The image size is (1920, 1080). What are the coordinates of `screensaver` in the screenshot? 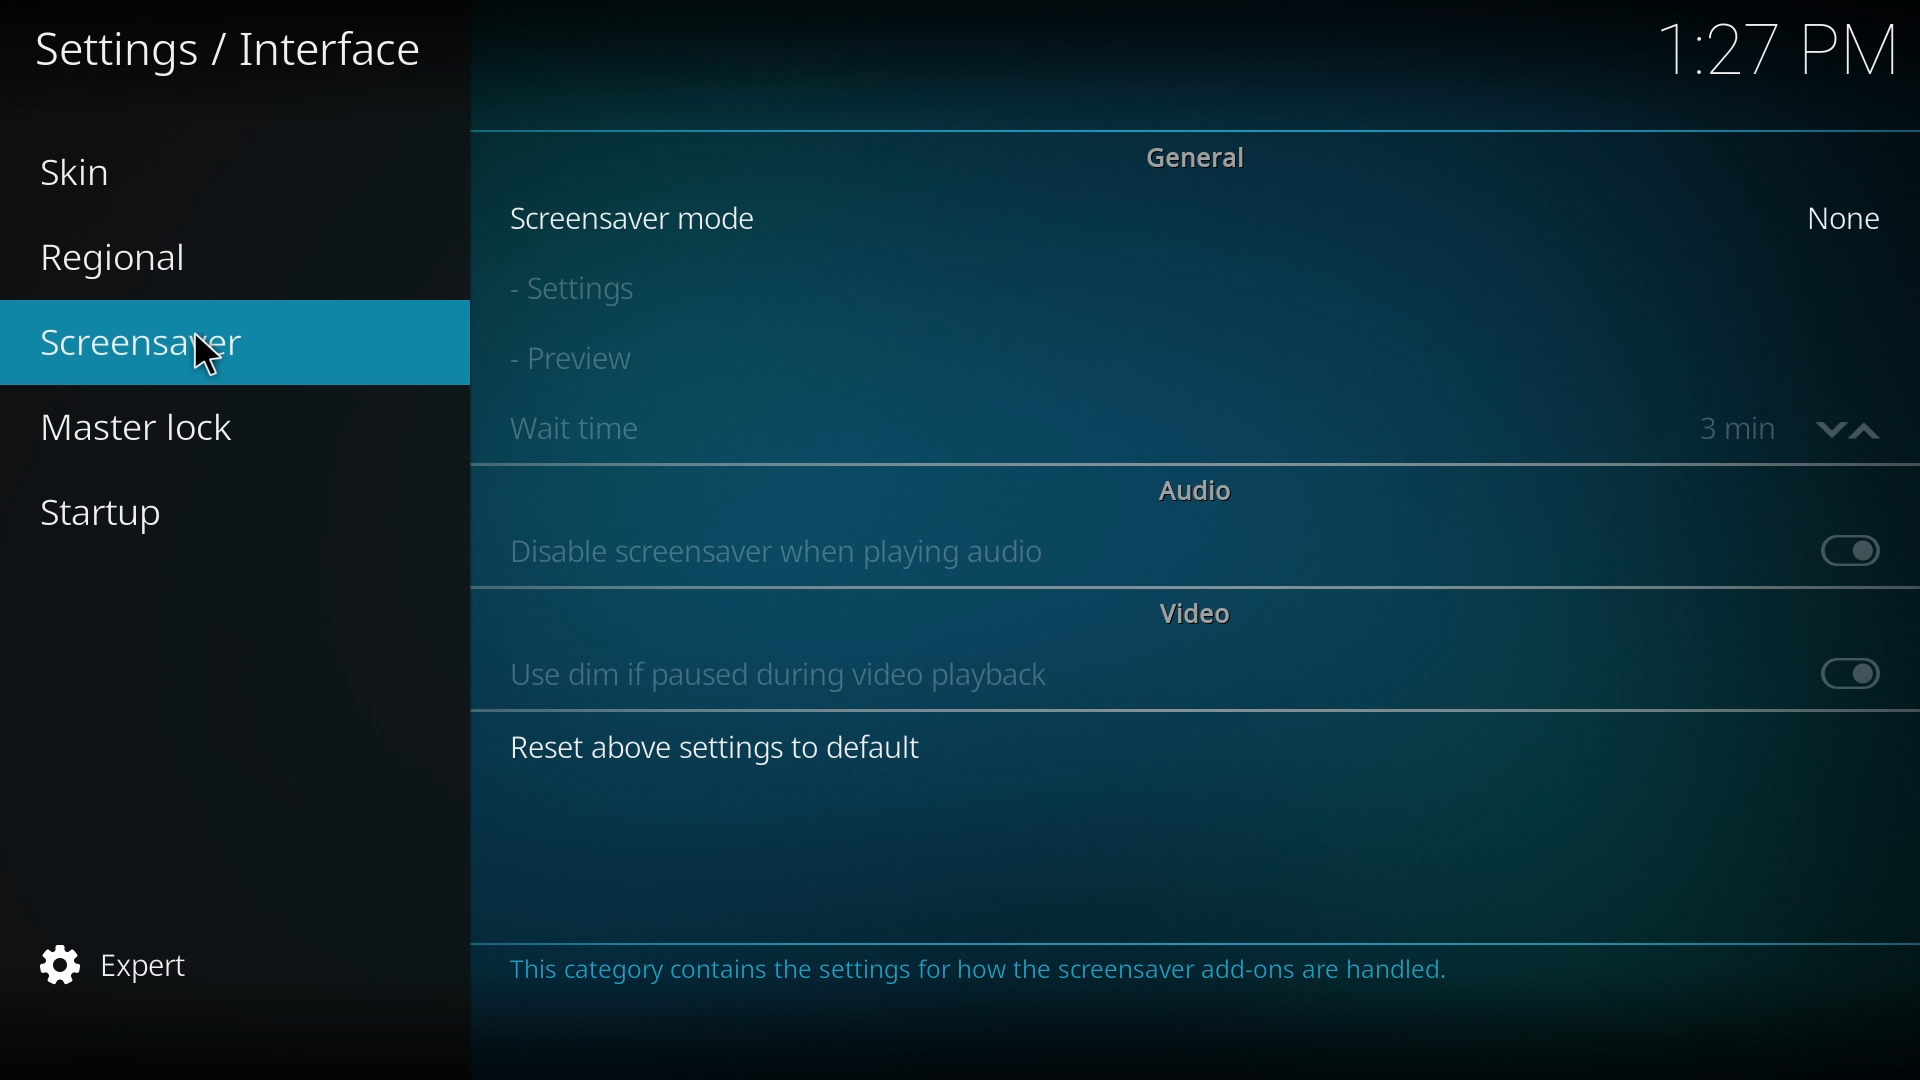 It's located at (195, 343).